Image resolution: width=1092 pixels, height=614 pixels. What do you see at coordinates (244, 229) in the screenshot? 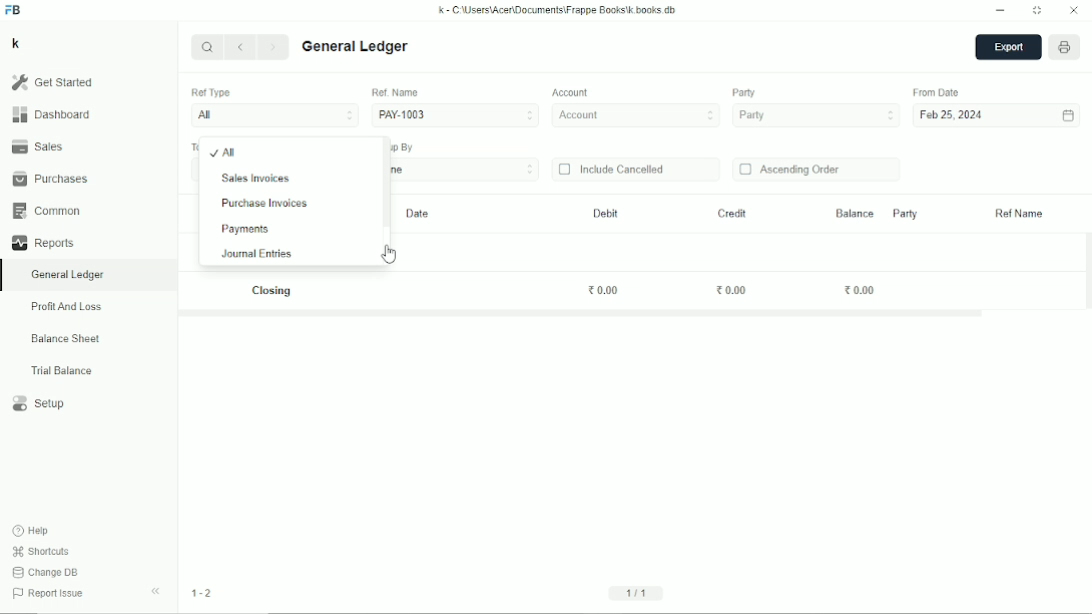
I see `Payments` at bounding box center [244, 229].